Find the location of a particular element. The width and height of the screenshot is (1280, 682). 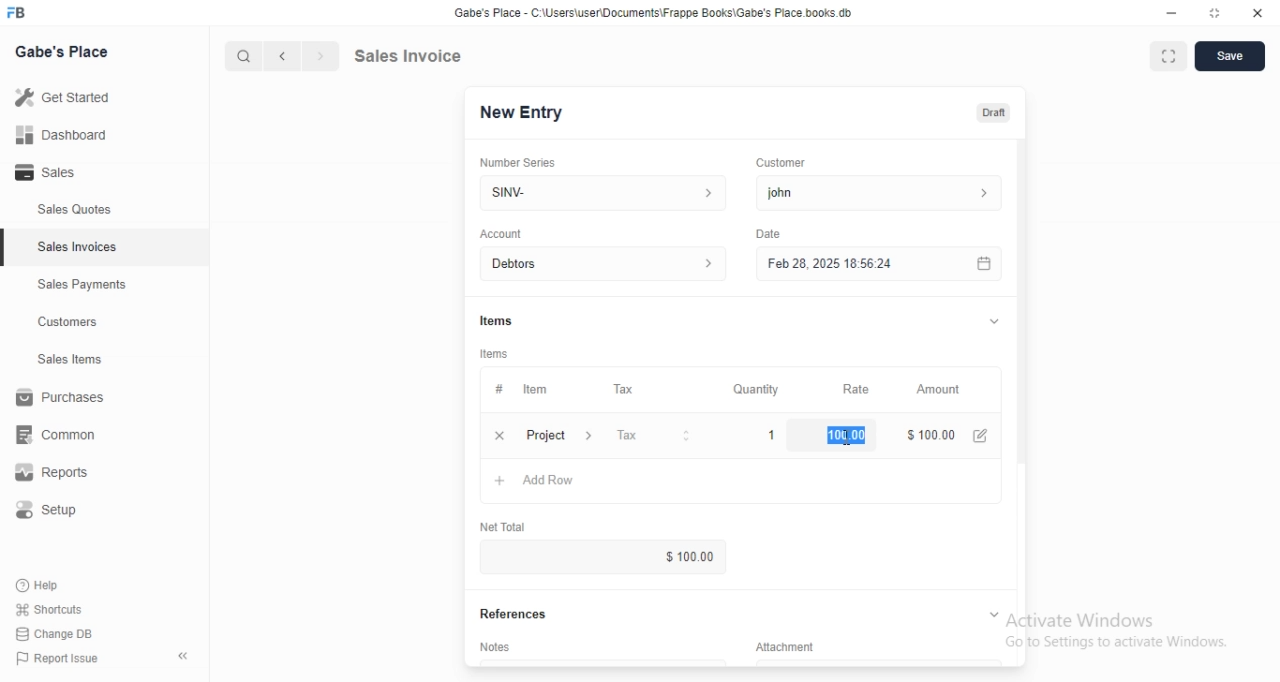

$100.00 is located at coordinates (842, 434).